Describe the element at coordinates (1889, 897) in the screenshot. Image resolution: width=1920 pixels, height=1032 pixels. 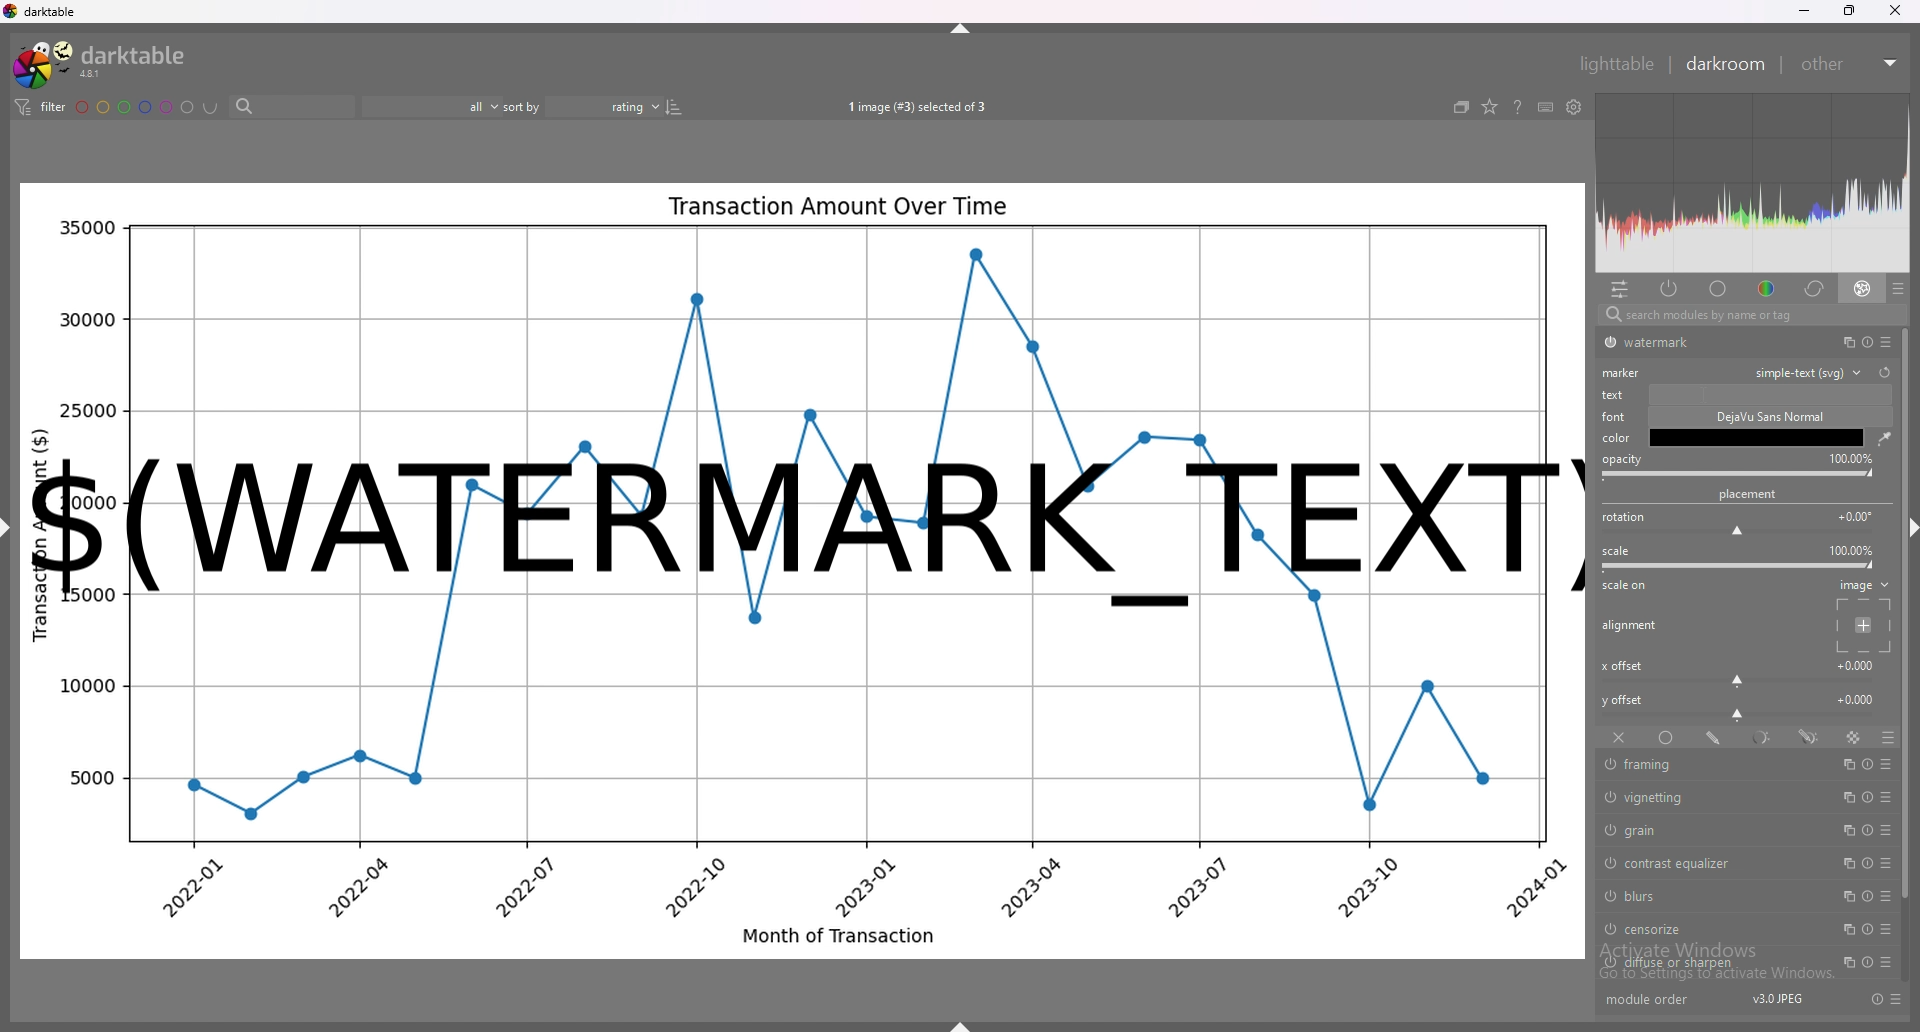
I see `presets` at that location.